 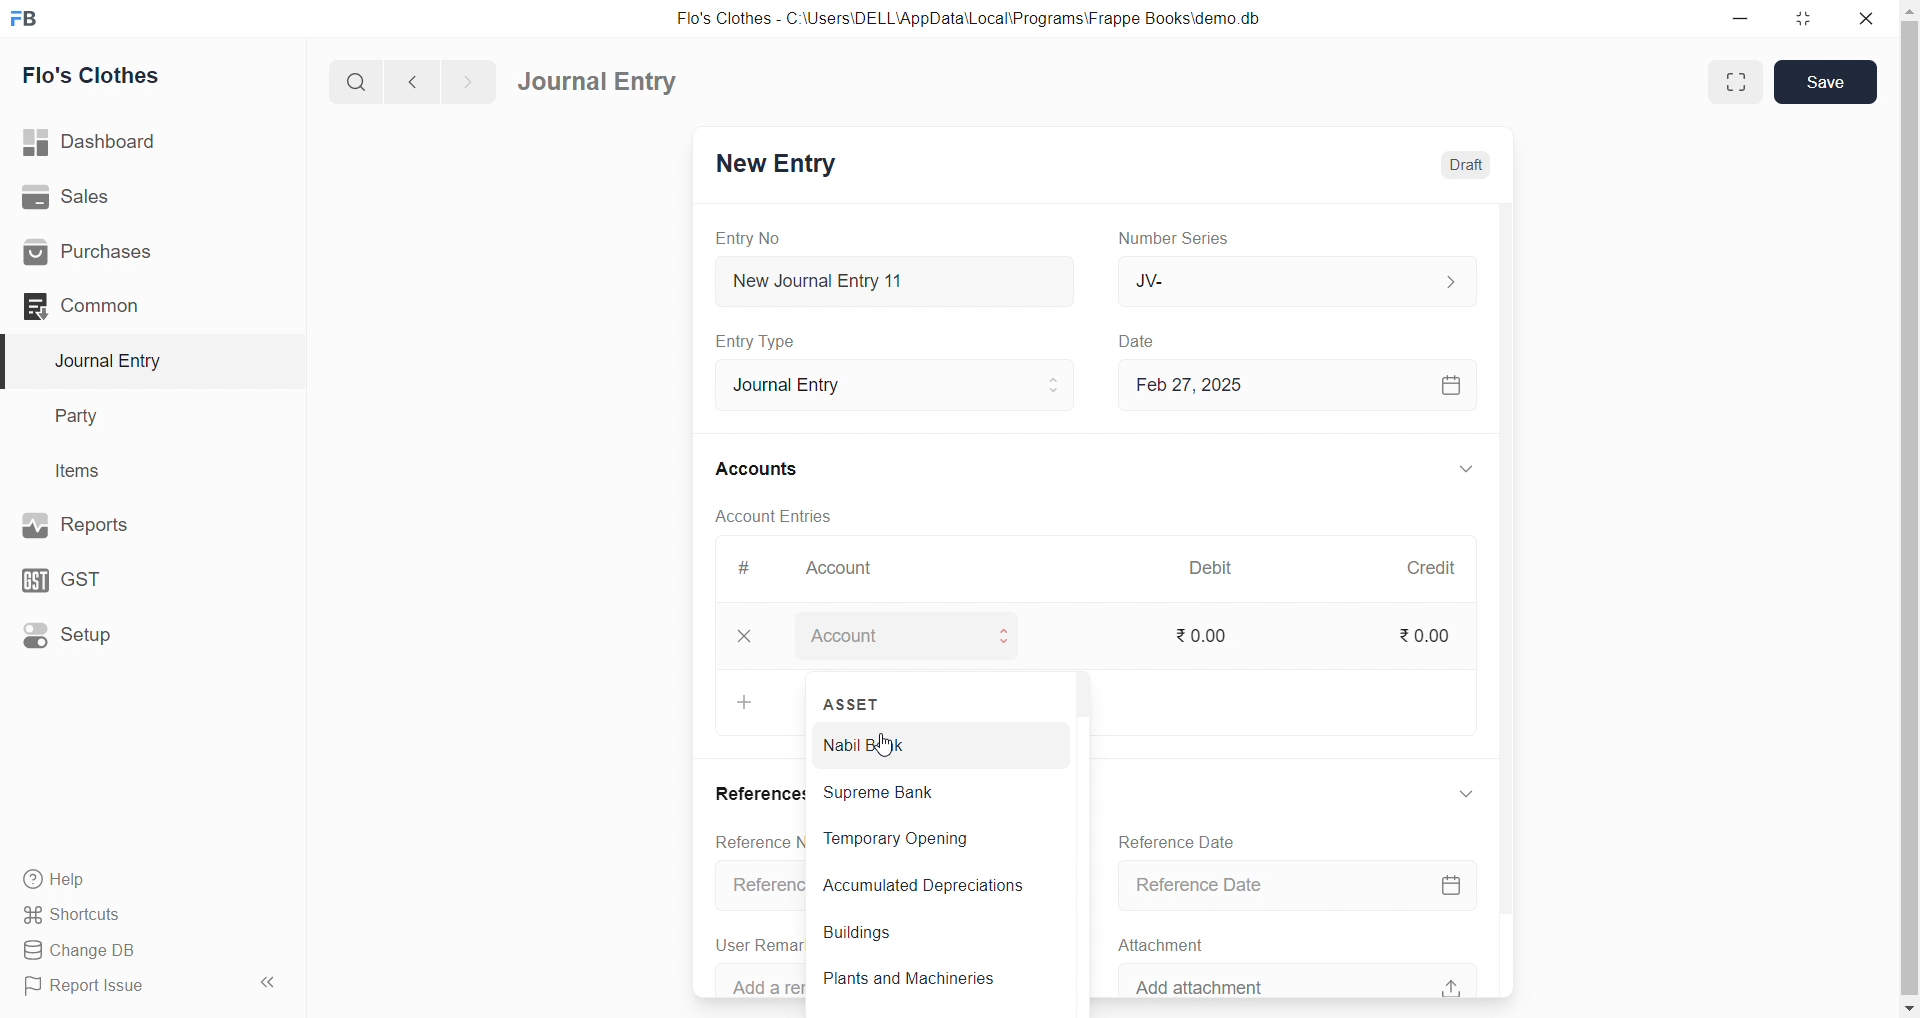 I want to click on New Entry, so click(x=782, y=165).